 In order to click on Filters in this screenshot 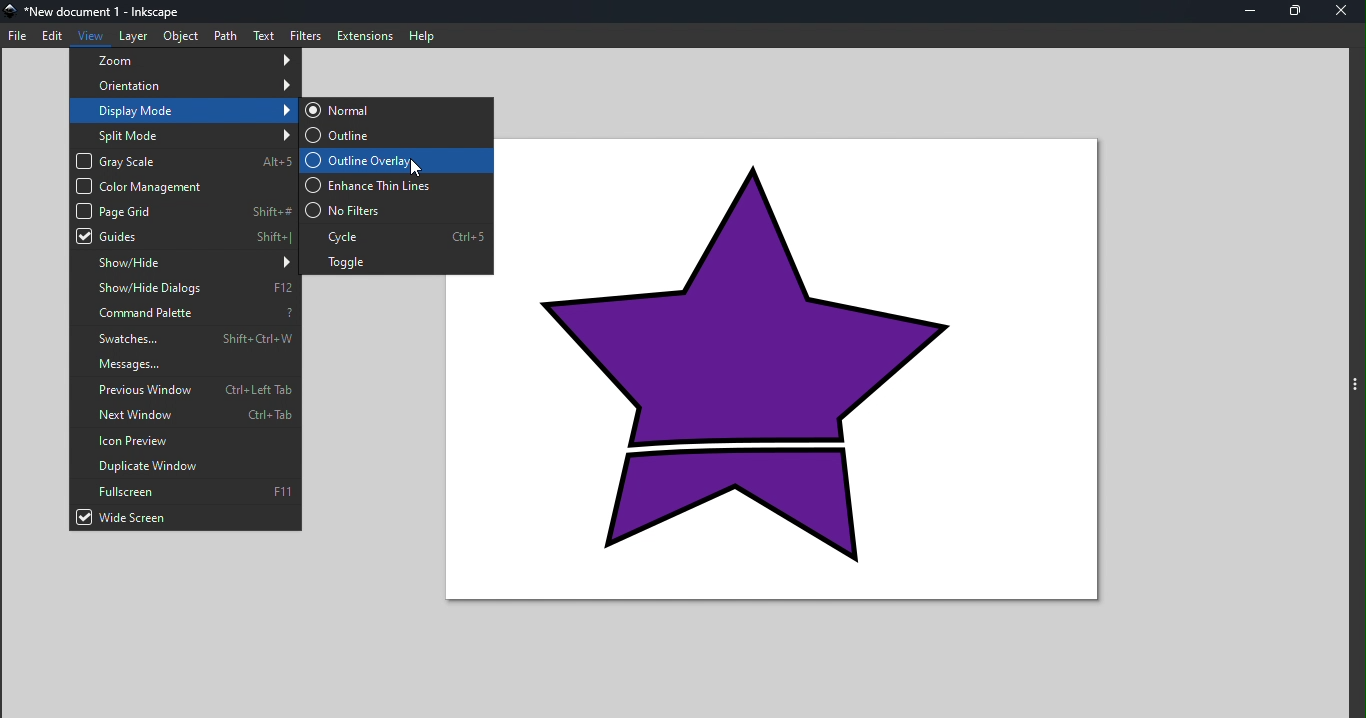, I will do `click(307, 34)`.